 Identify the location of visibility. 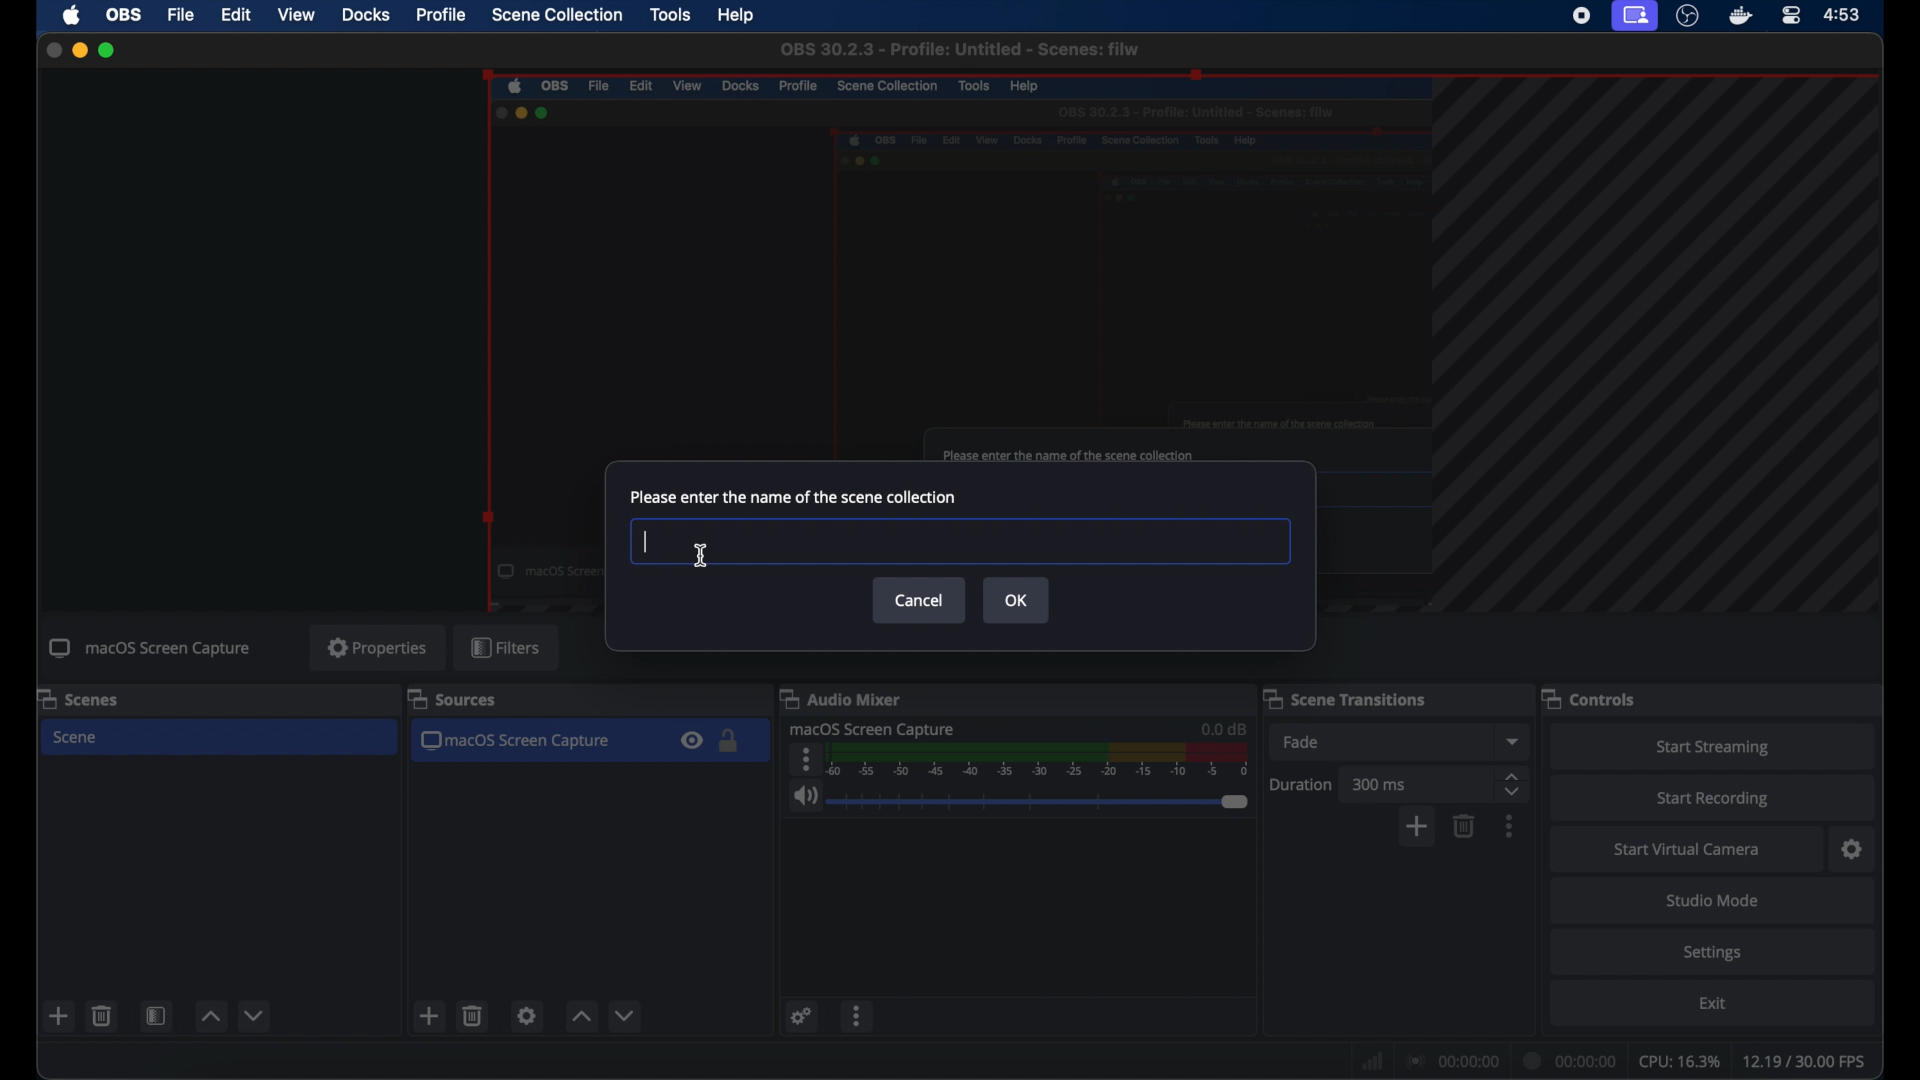
(692, 742).